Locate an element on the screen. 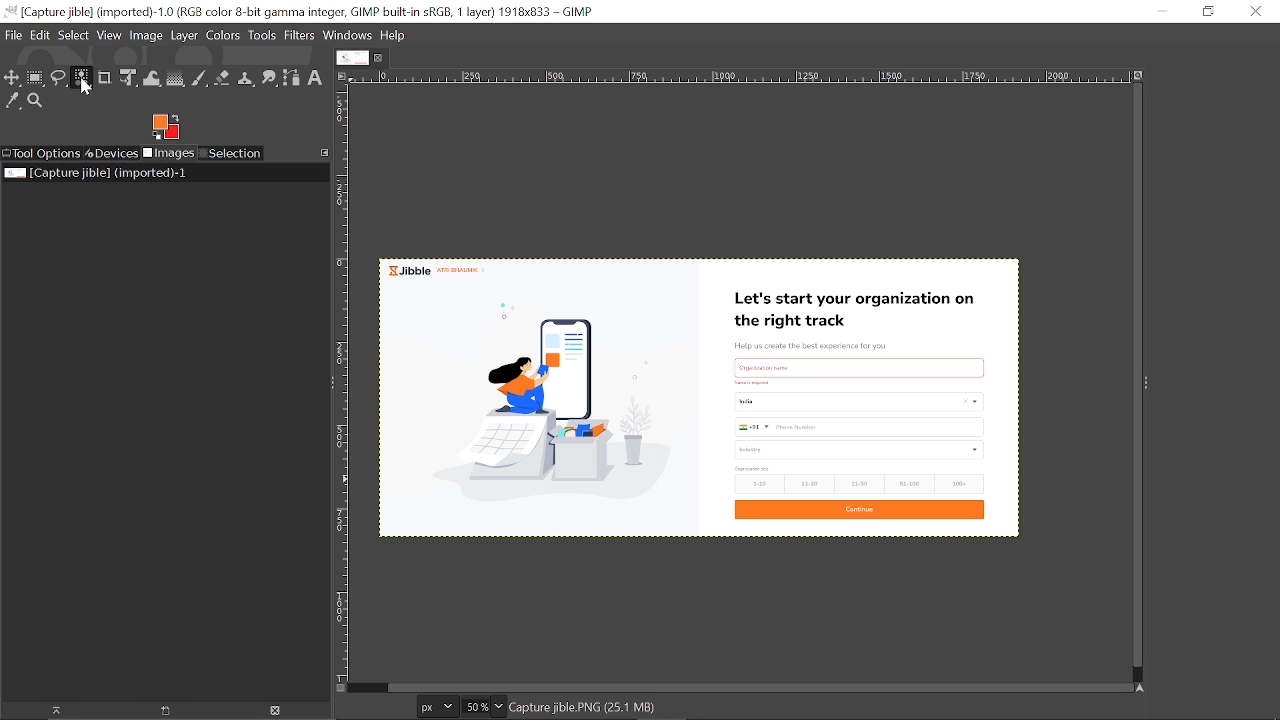  Eraser tool is located at coordinates (222, 78).